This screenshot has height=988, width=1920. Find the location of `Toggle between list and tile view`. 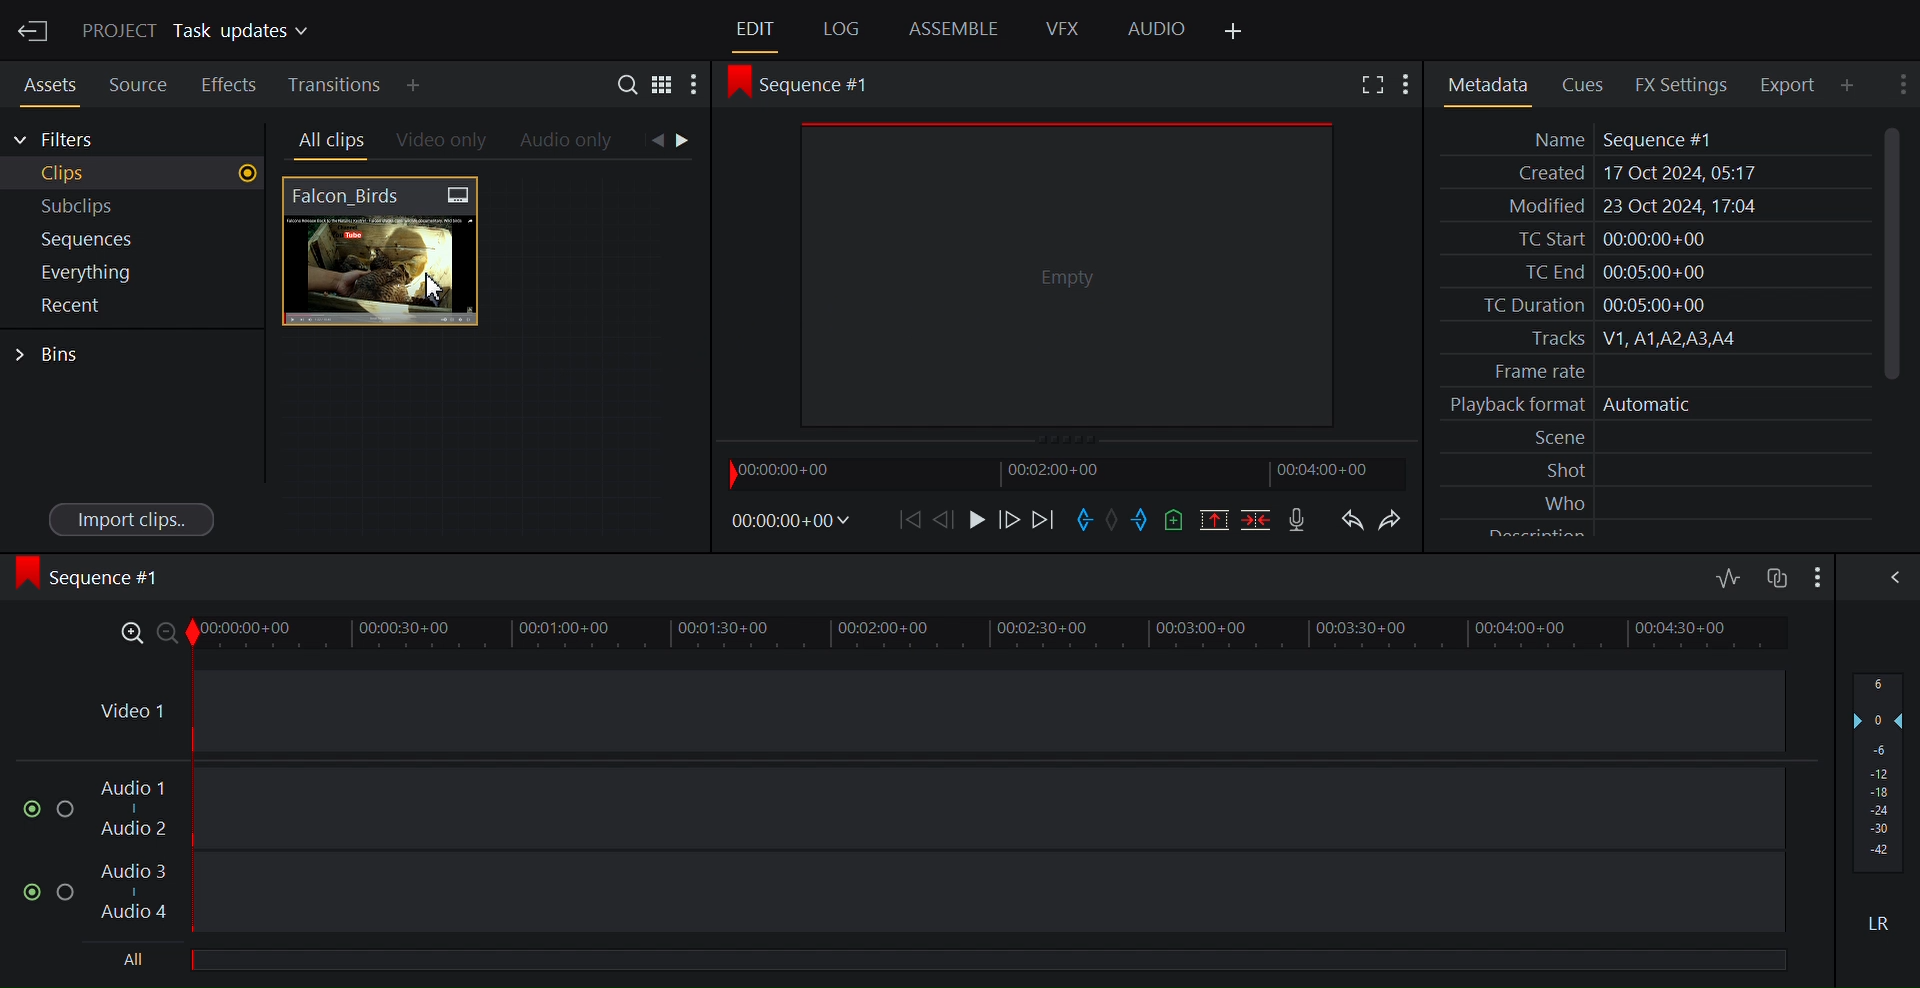

Toggle between list and tile view is located at coordinates (662, 88).